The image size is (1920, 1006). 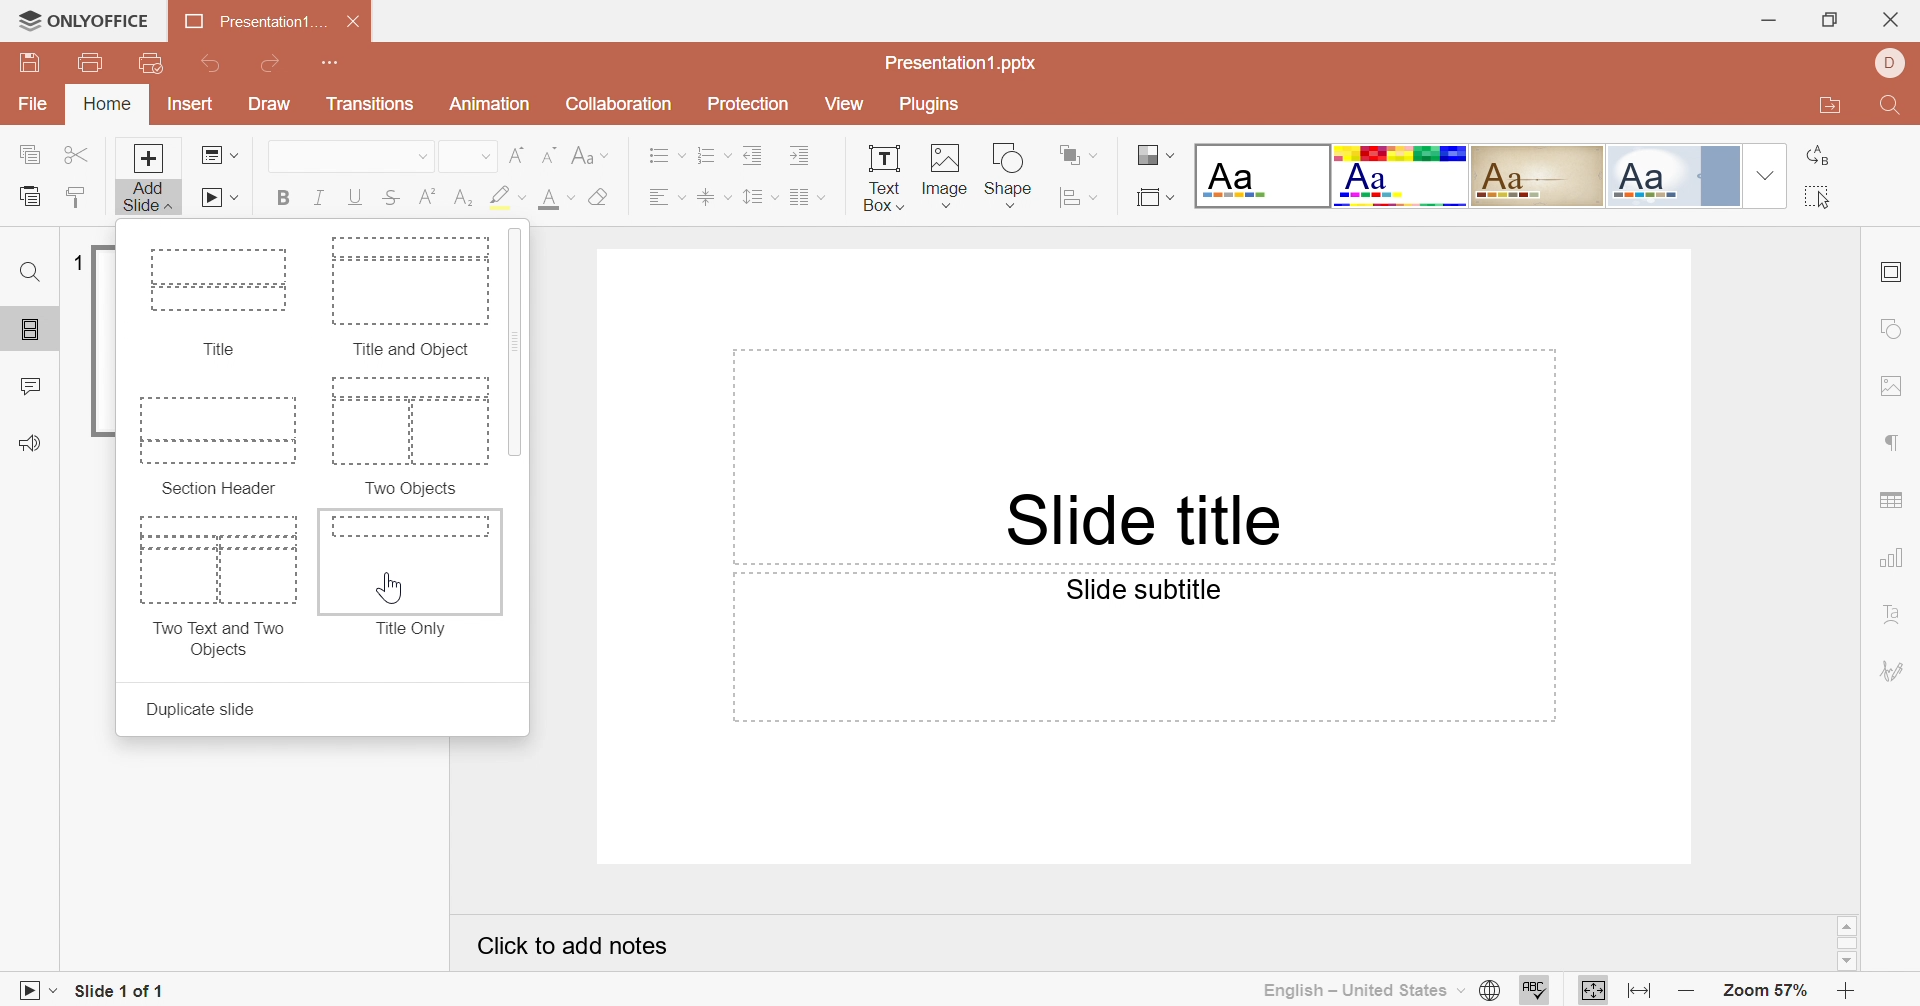 What do you see at coordinates (91, 59) in the screenshot?
I see `Print files` at bounding box center [91, 59].